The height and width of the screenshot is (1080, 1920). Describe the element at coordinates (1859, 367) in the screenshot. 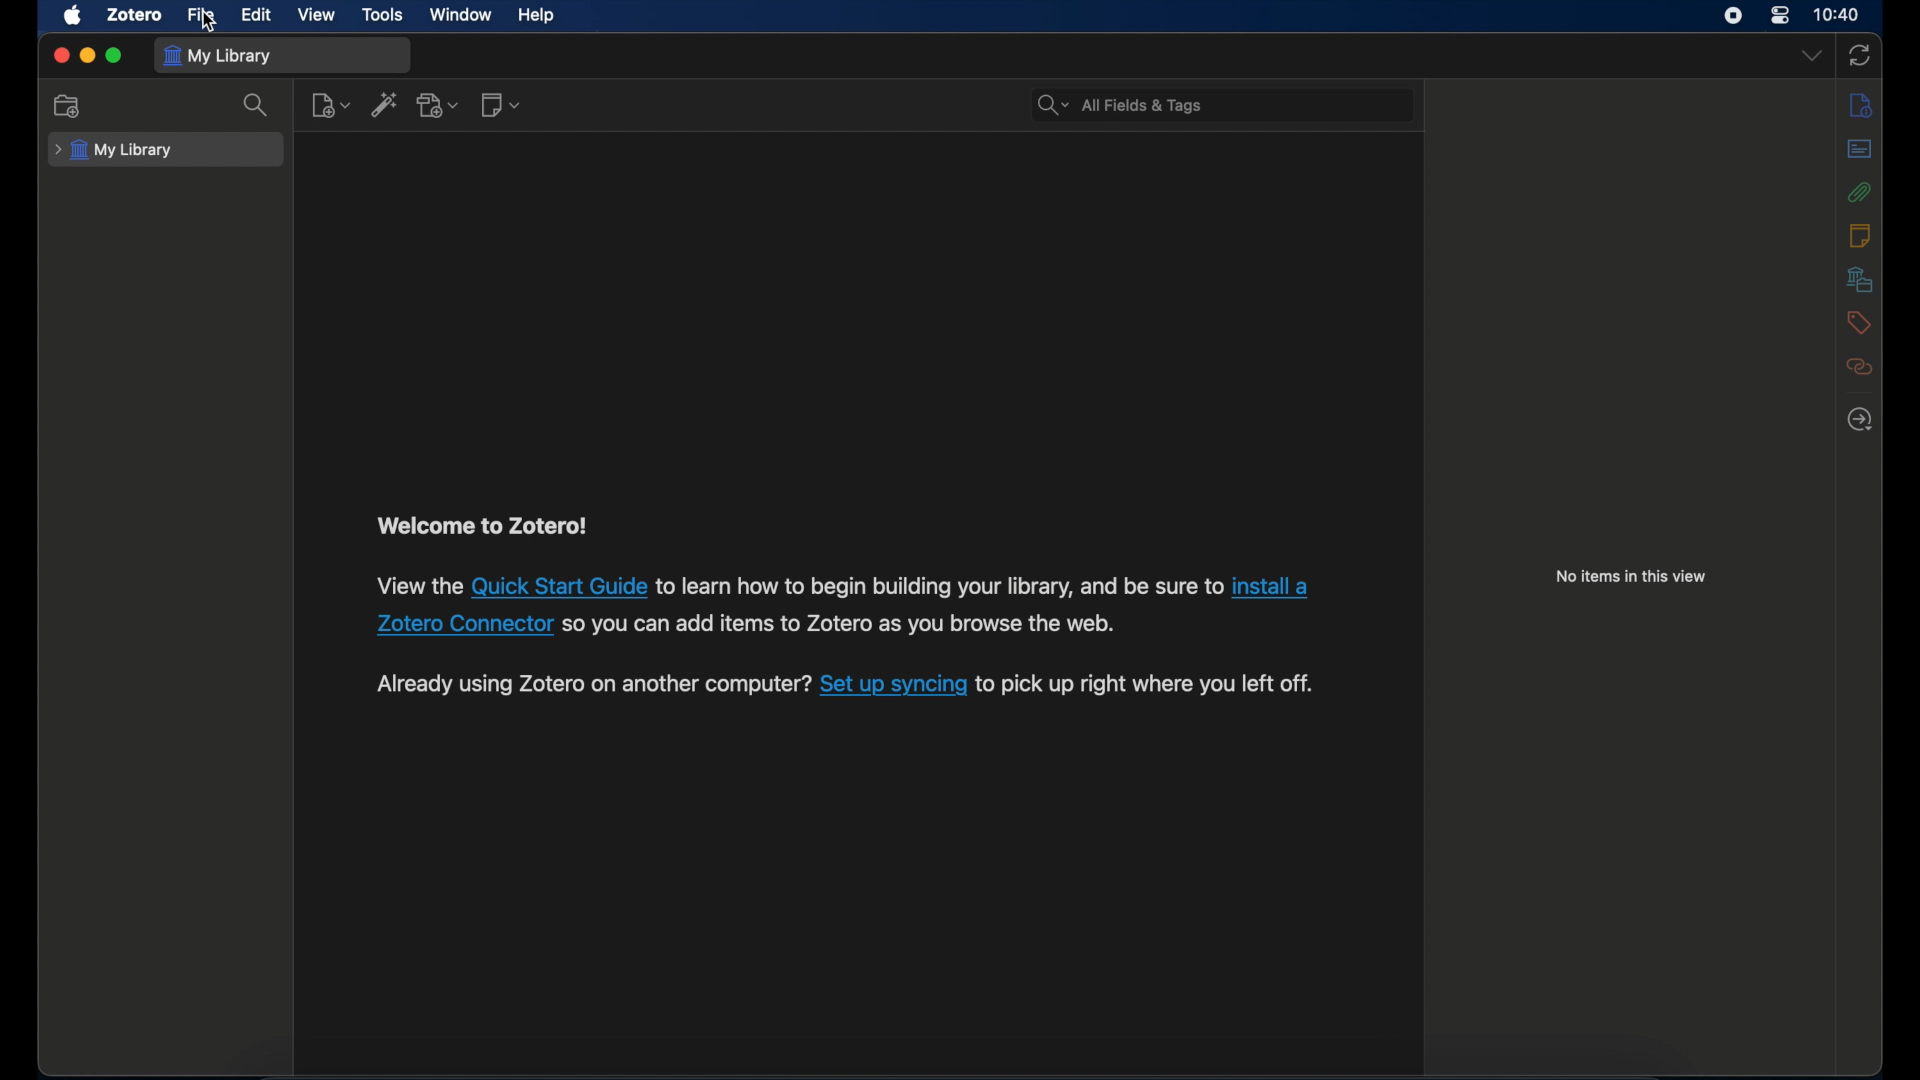

I see `related` at that location.